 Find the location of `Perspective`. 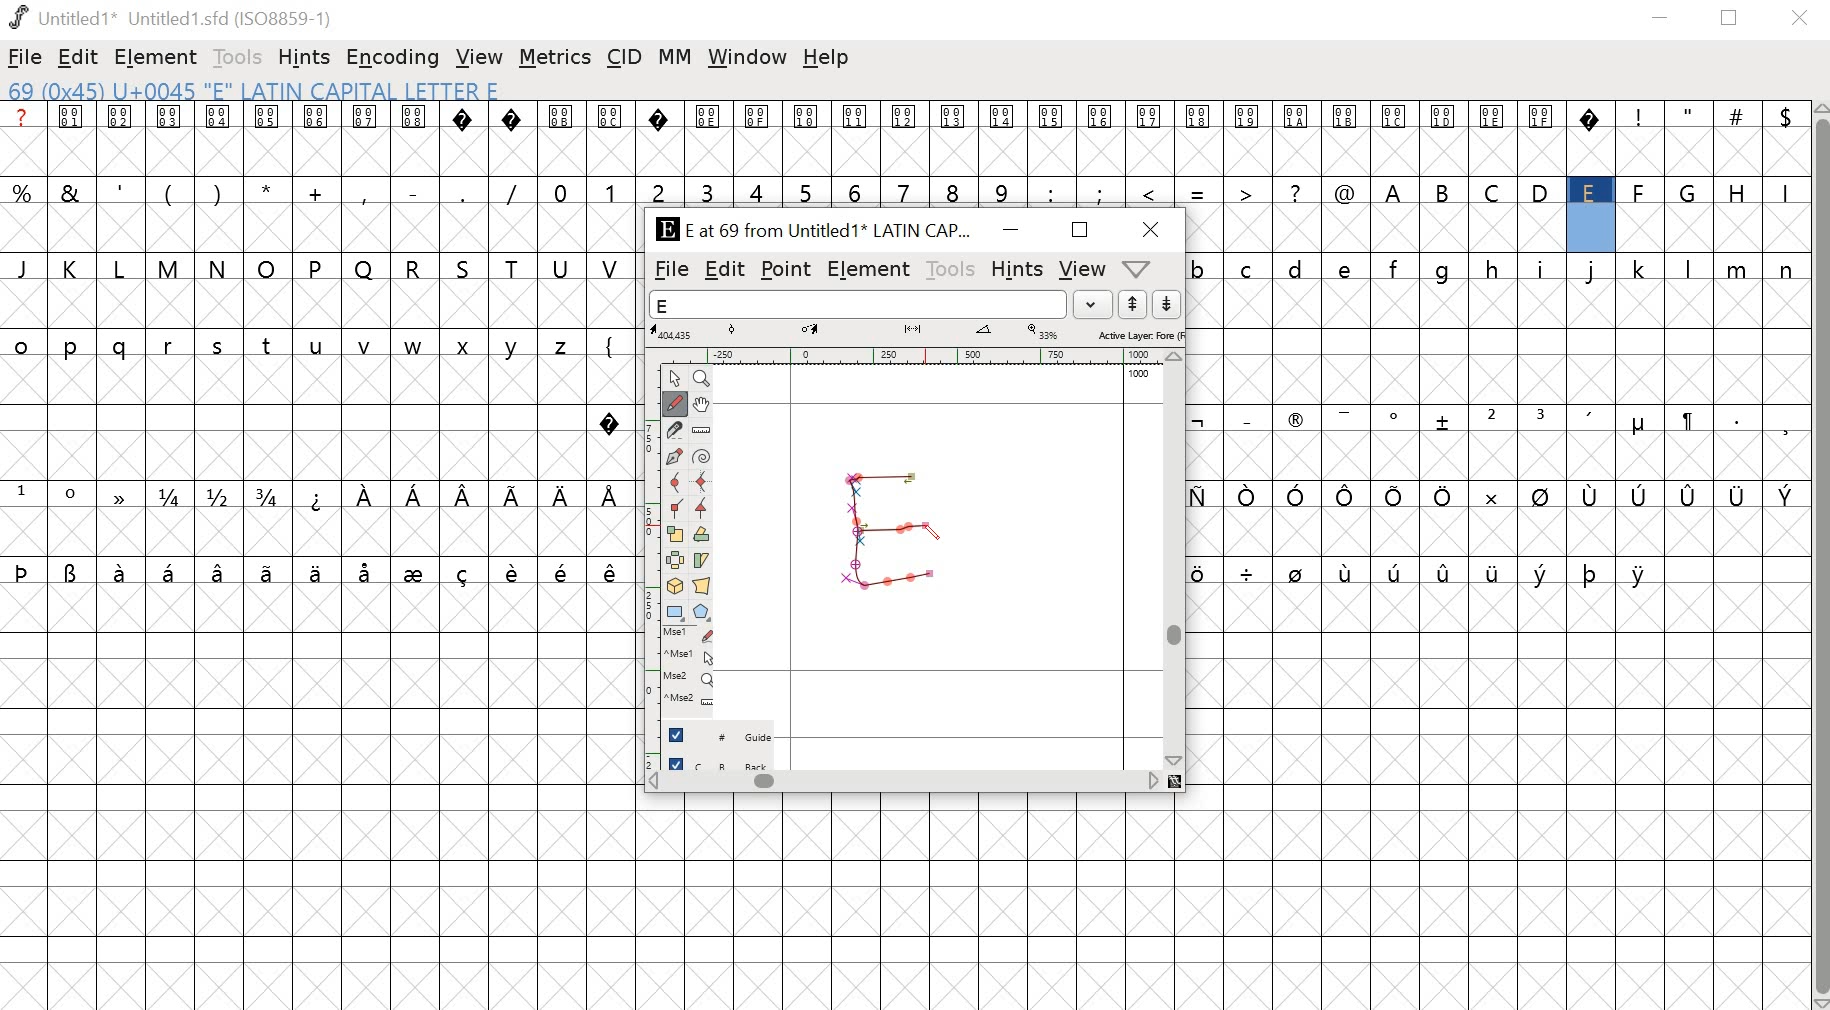

Perspective is located at coordinates (704, 588).